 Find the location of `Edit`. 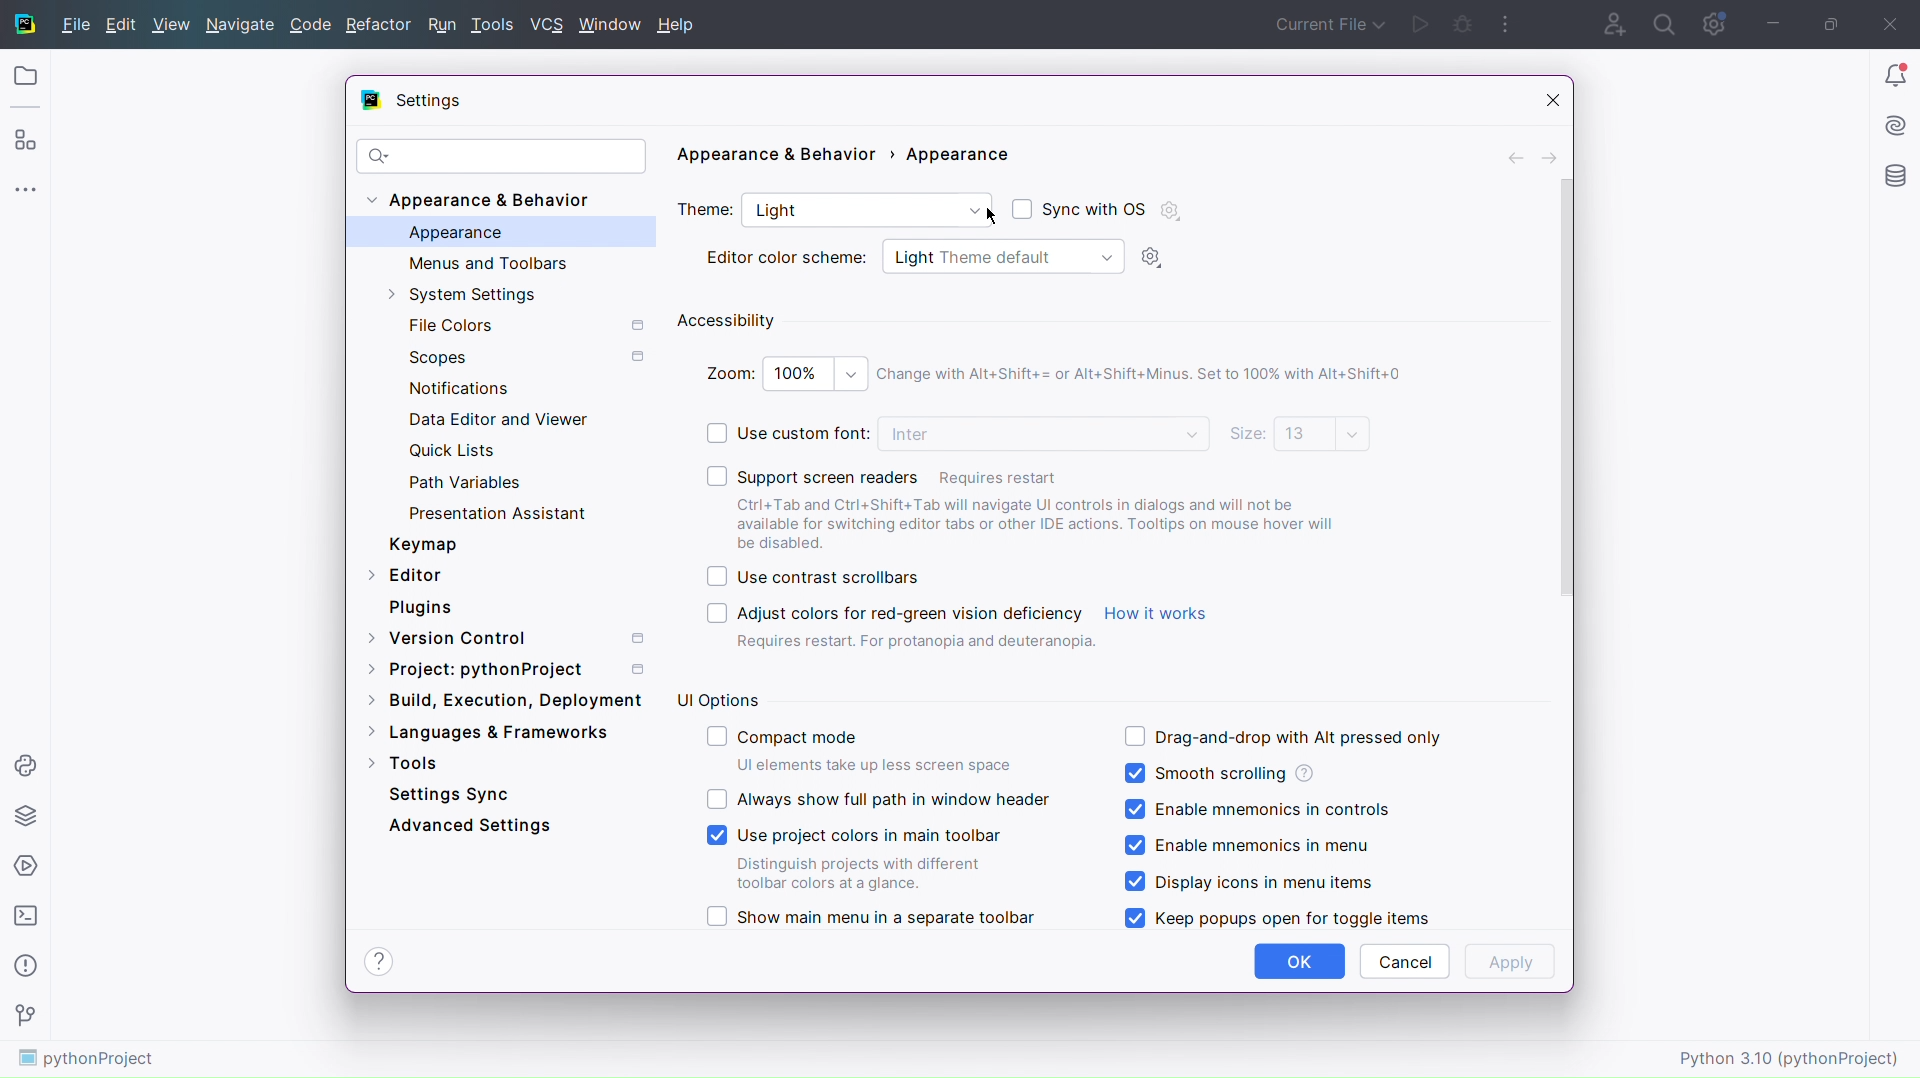

Edit is located at coordinates (122, 24).